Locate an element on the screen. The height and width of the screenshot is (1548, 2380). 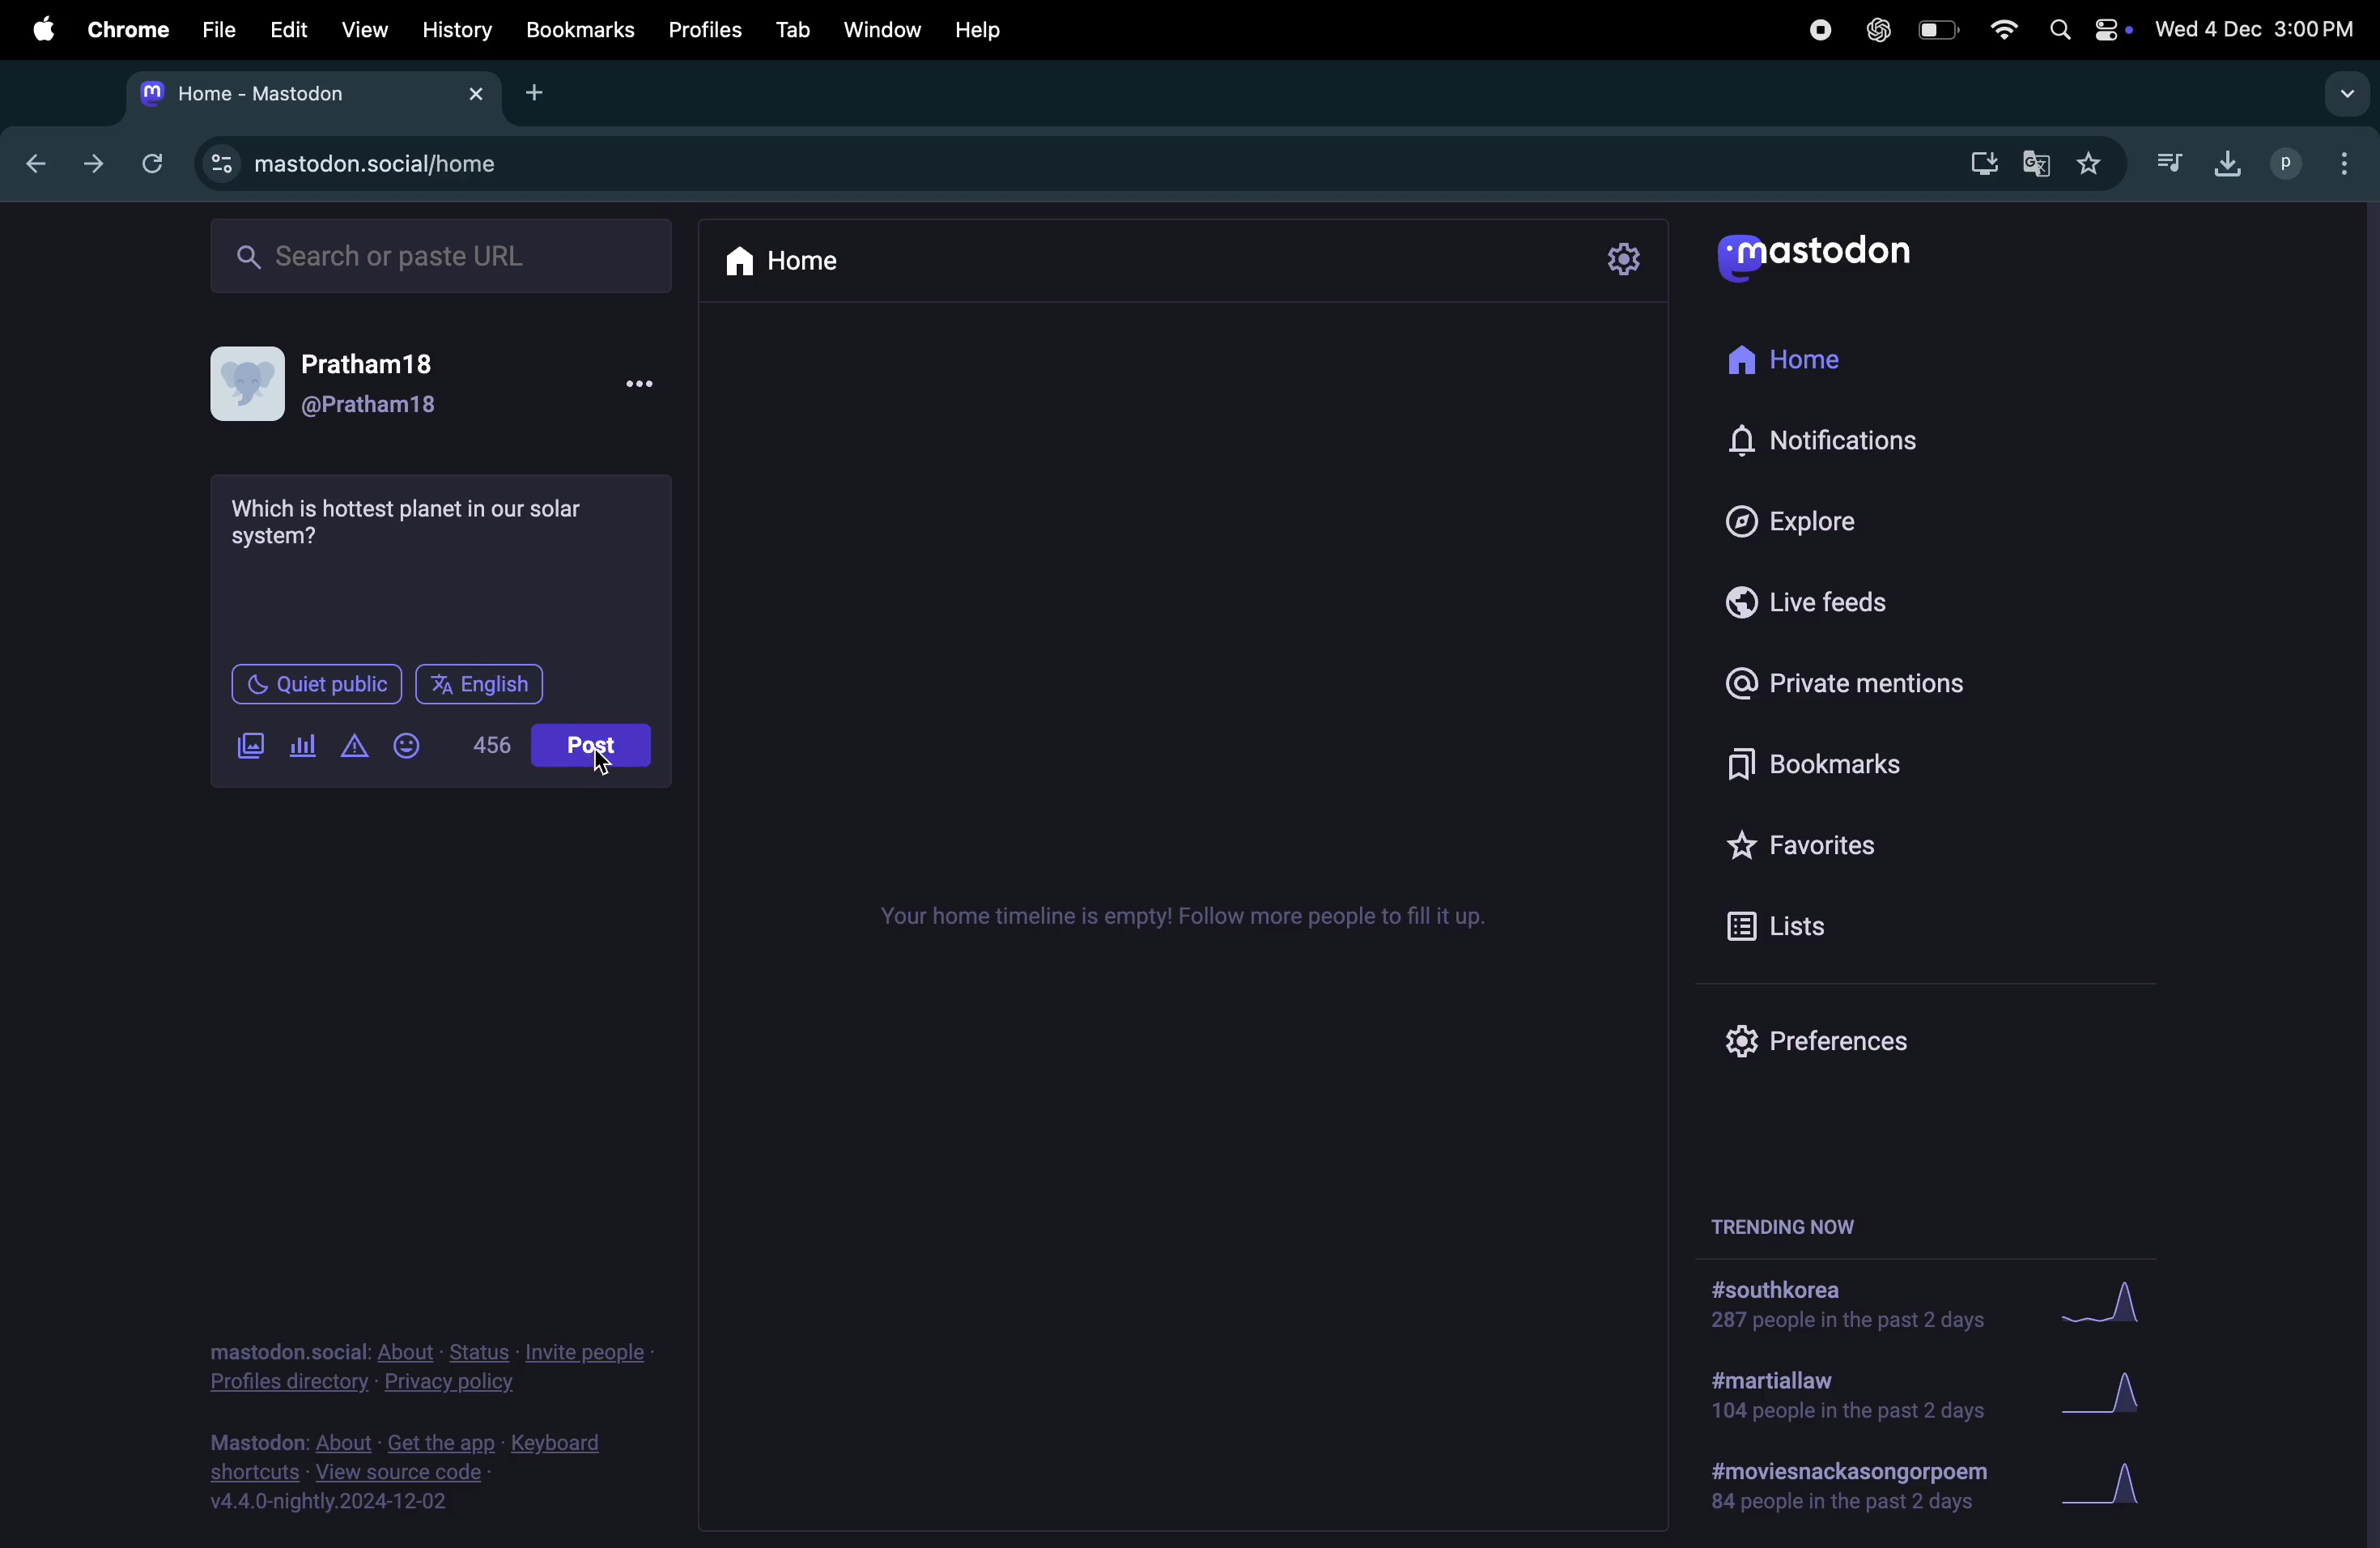
Explore is located at coordinates (1815, 520).